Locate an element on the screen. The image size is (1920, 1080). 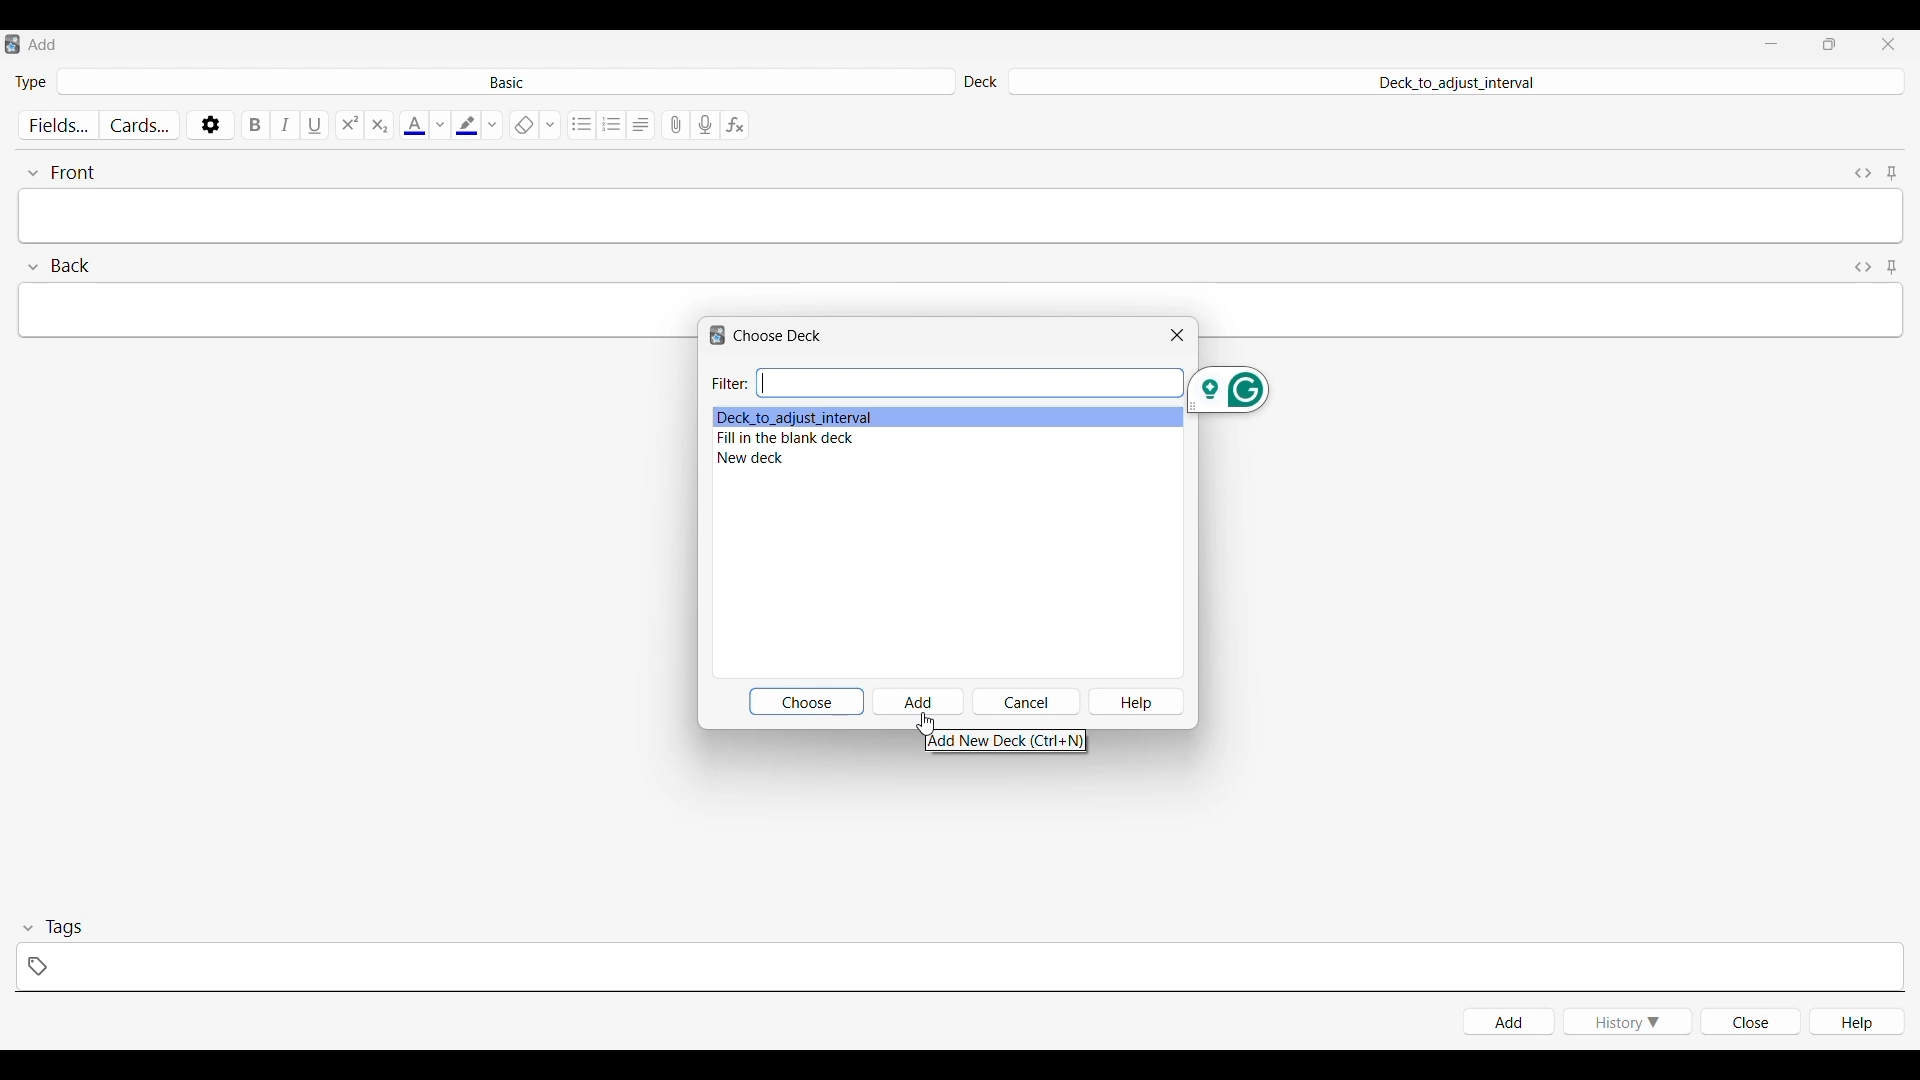
Deck is located at coordinates (789, 437).